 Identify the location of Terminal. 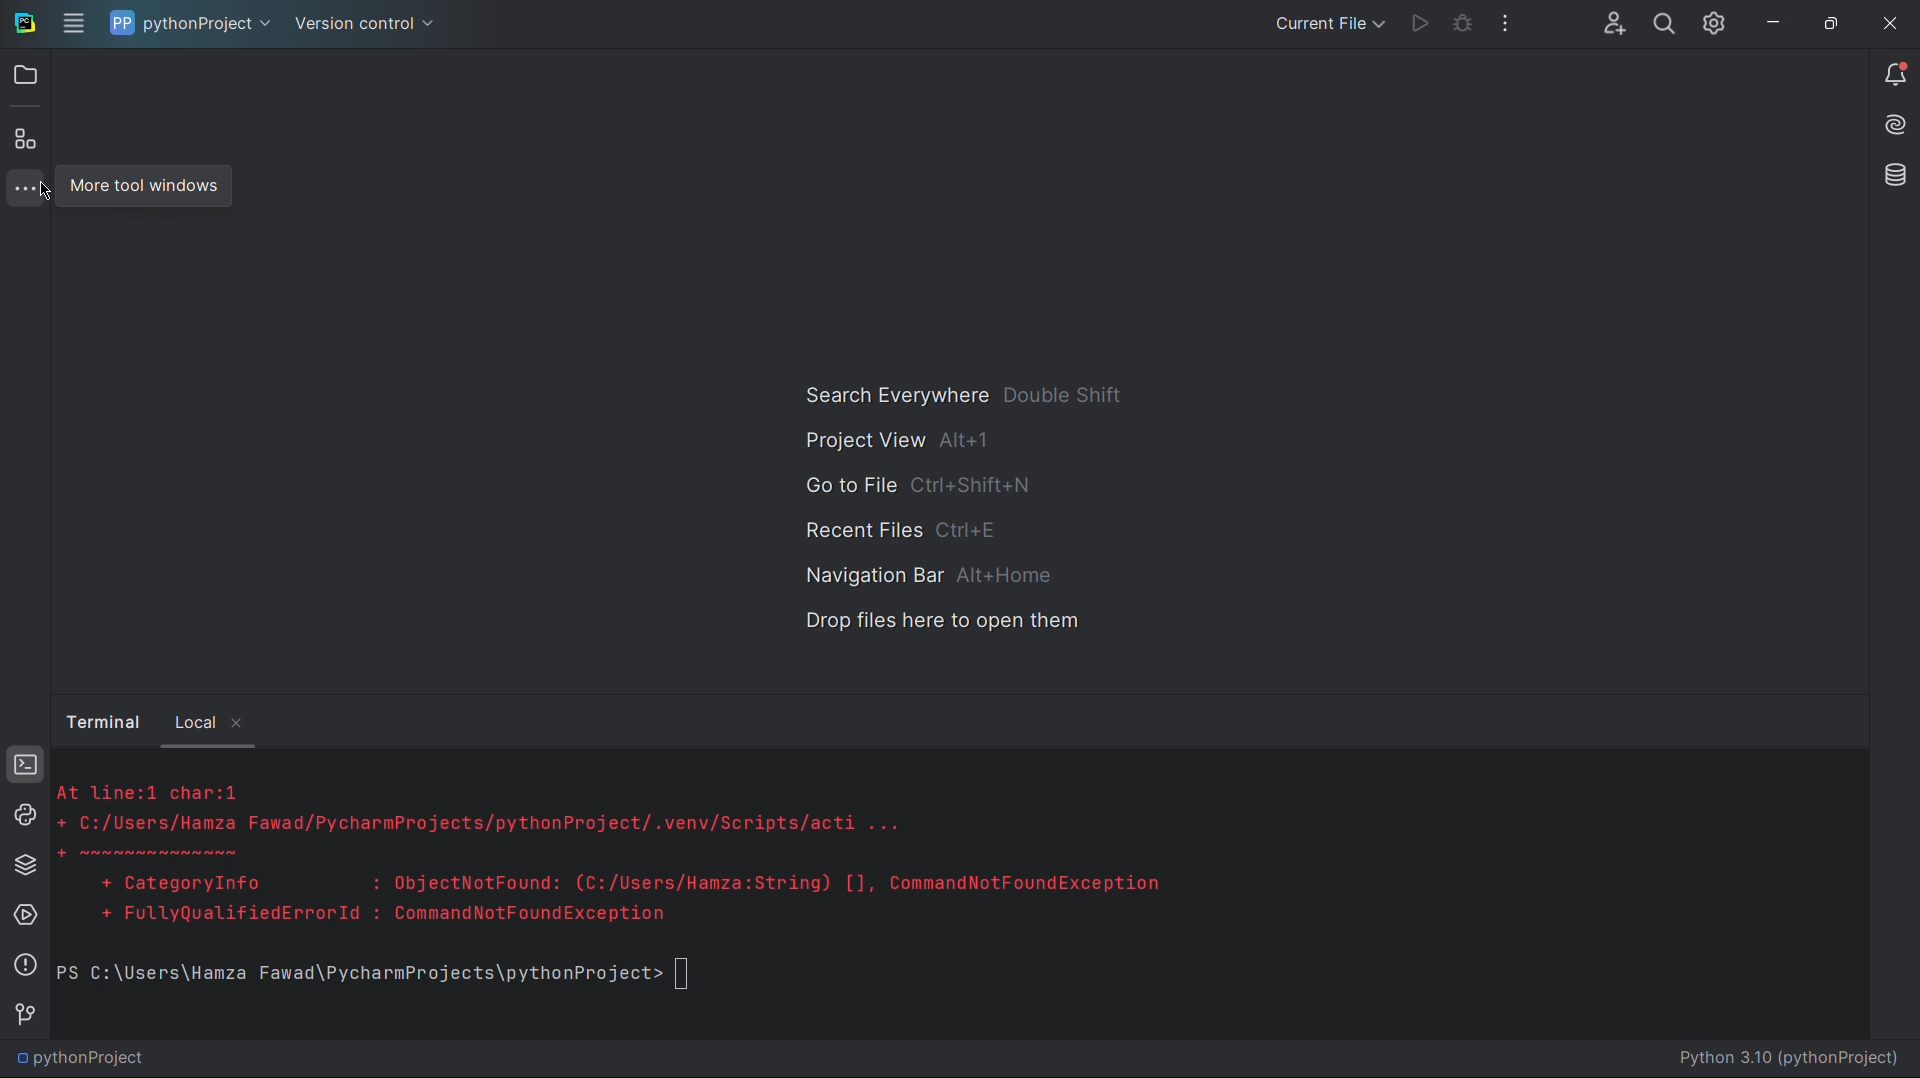
(24, 766).